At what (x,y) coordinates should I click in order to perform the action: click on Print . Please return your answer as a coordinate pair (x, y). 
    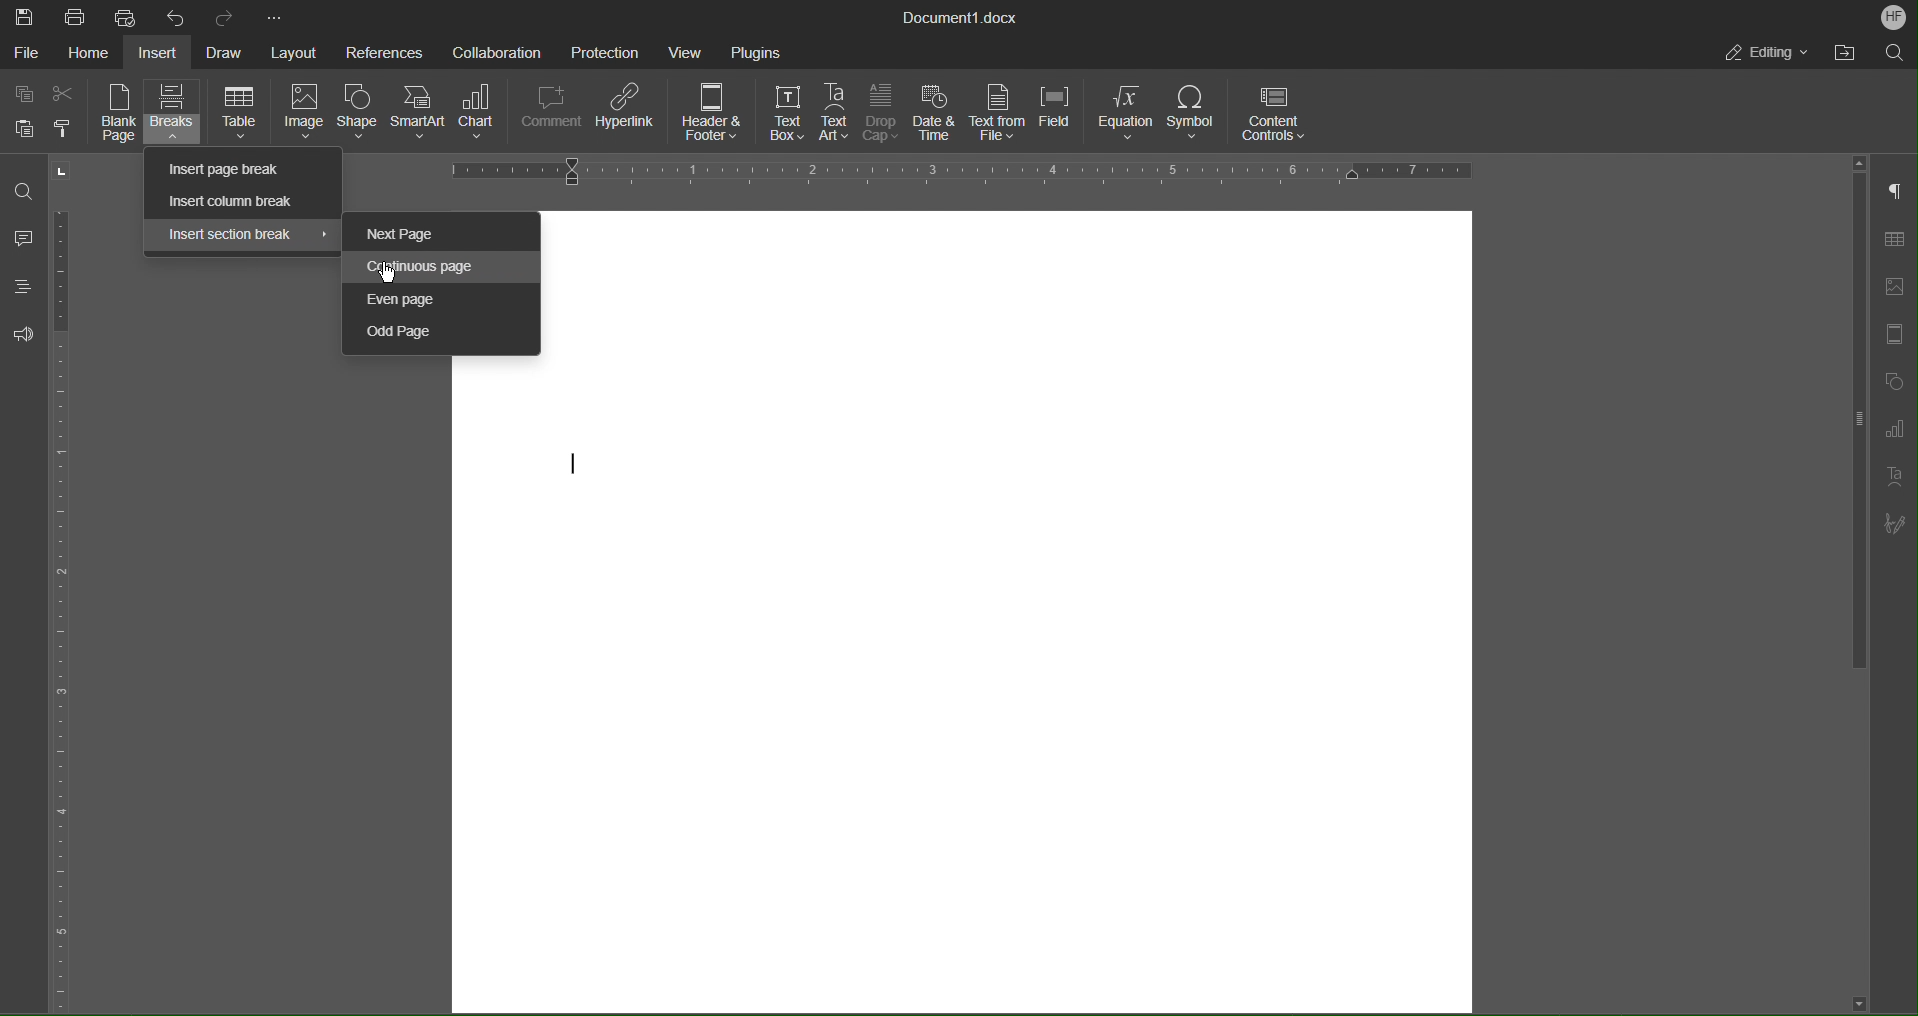
    Looking at the image, I should click on (76, 15).